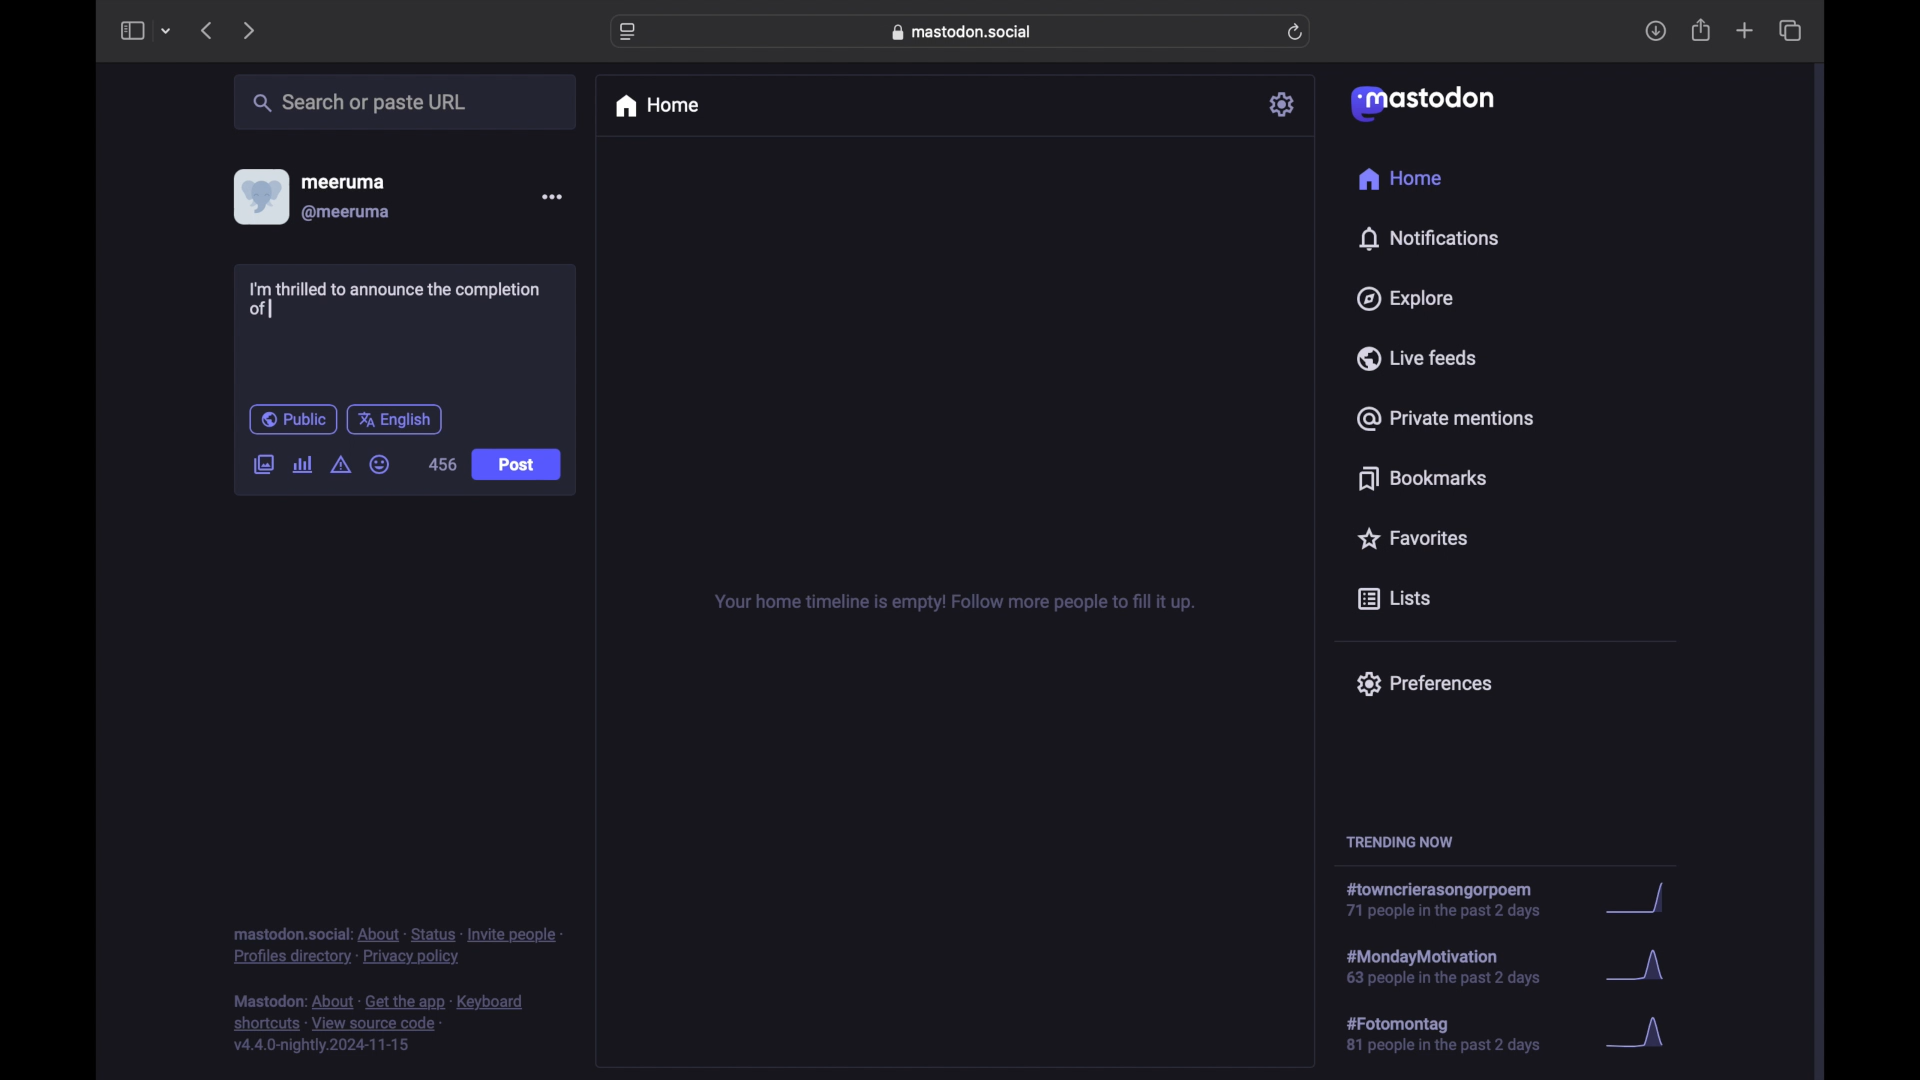 This screenshot has width=1920, height=1080. I want to click on private mentions, so click(1444, 418).